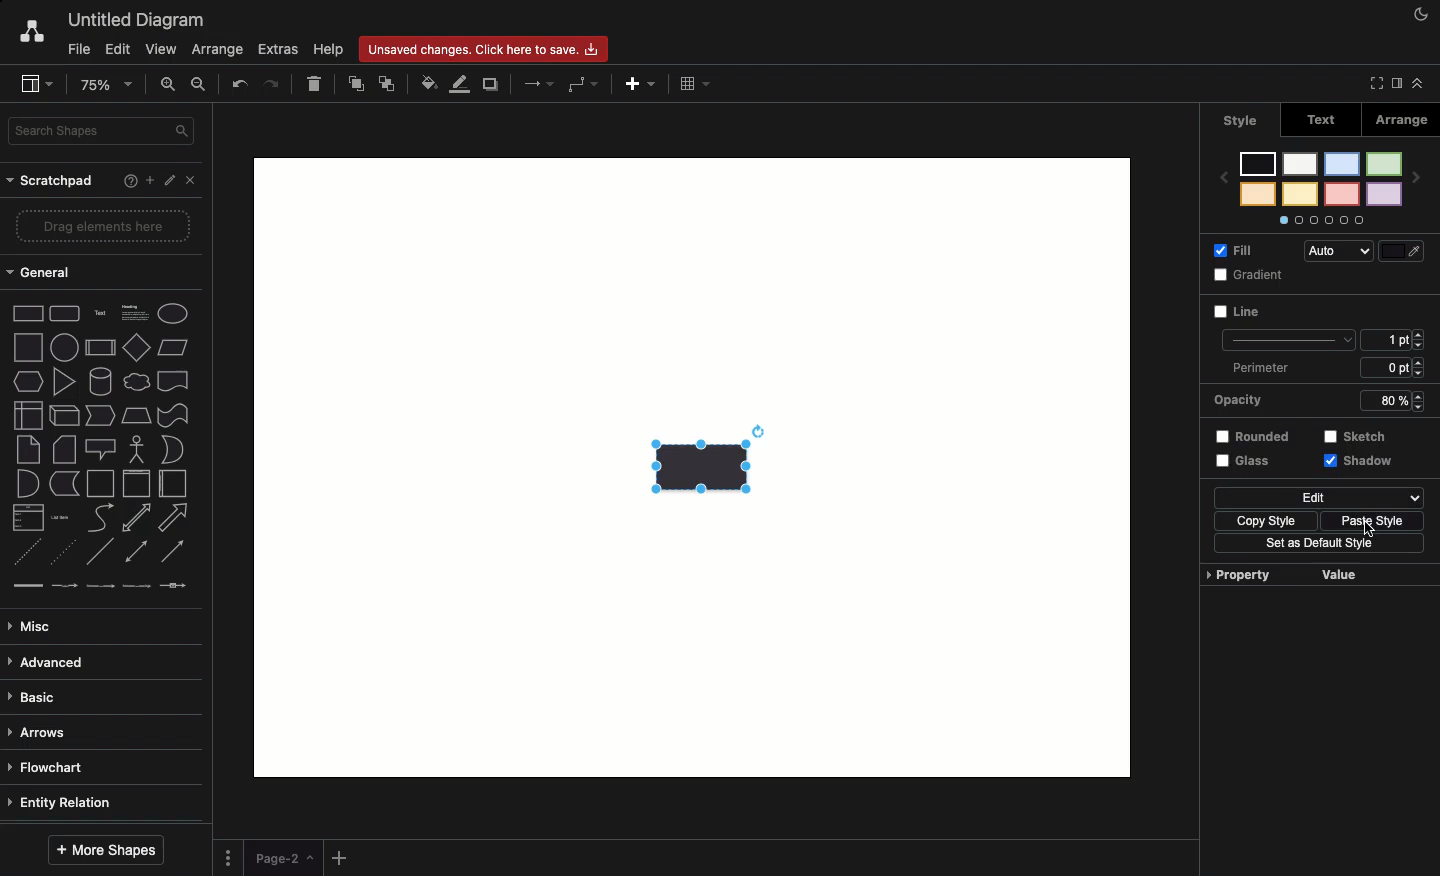 This screenshot has height=876, width=1440. Describe the element at coordinates (1341, 164) in the screenshot. I see `color 3` at that location.